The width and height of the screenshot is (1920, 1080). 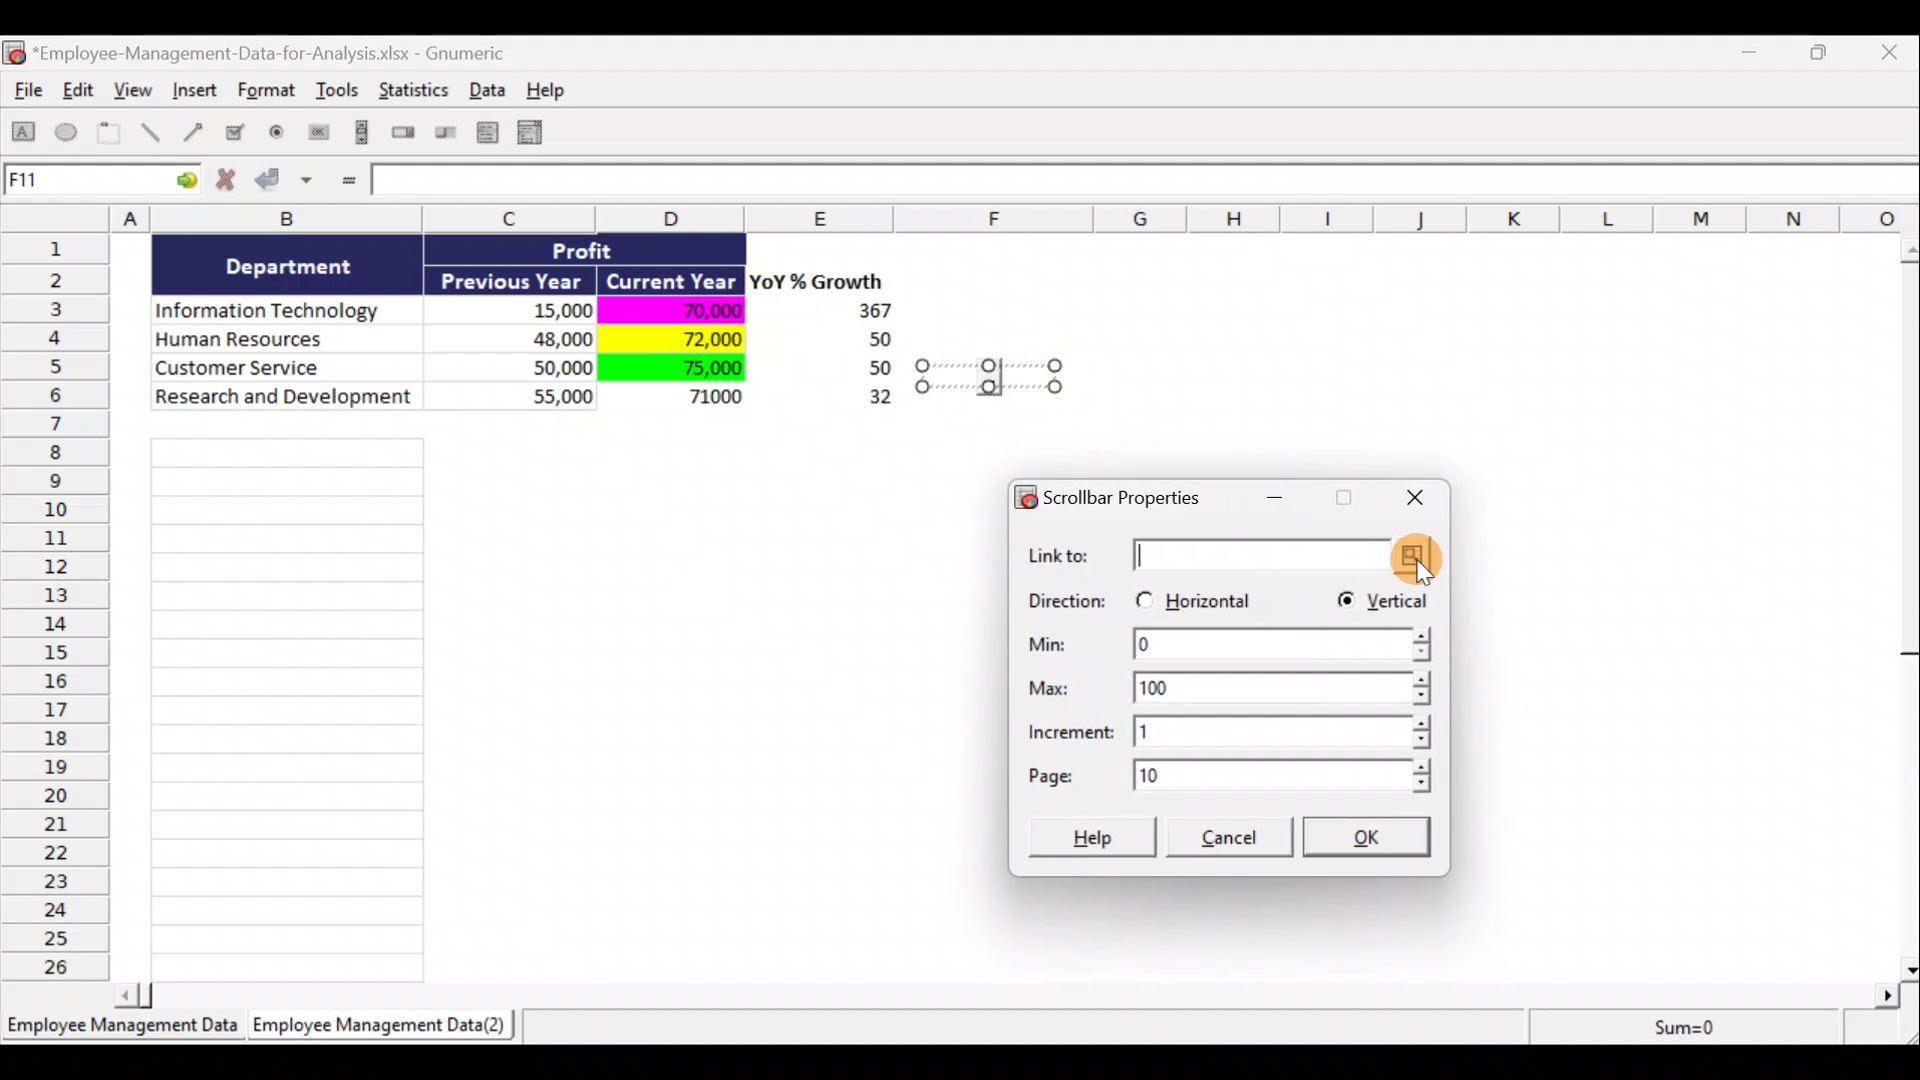 What do you see at coordinates (154, 133) in the screenshot?
I see `Create a line object` at bounding box center [154, 133].